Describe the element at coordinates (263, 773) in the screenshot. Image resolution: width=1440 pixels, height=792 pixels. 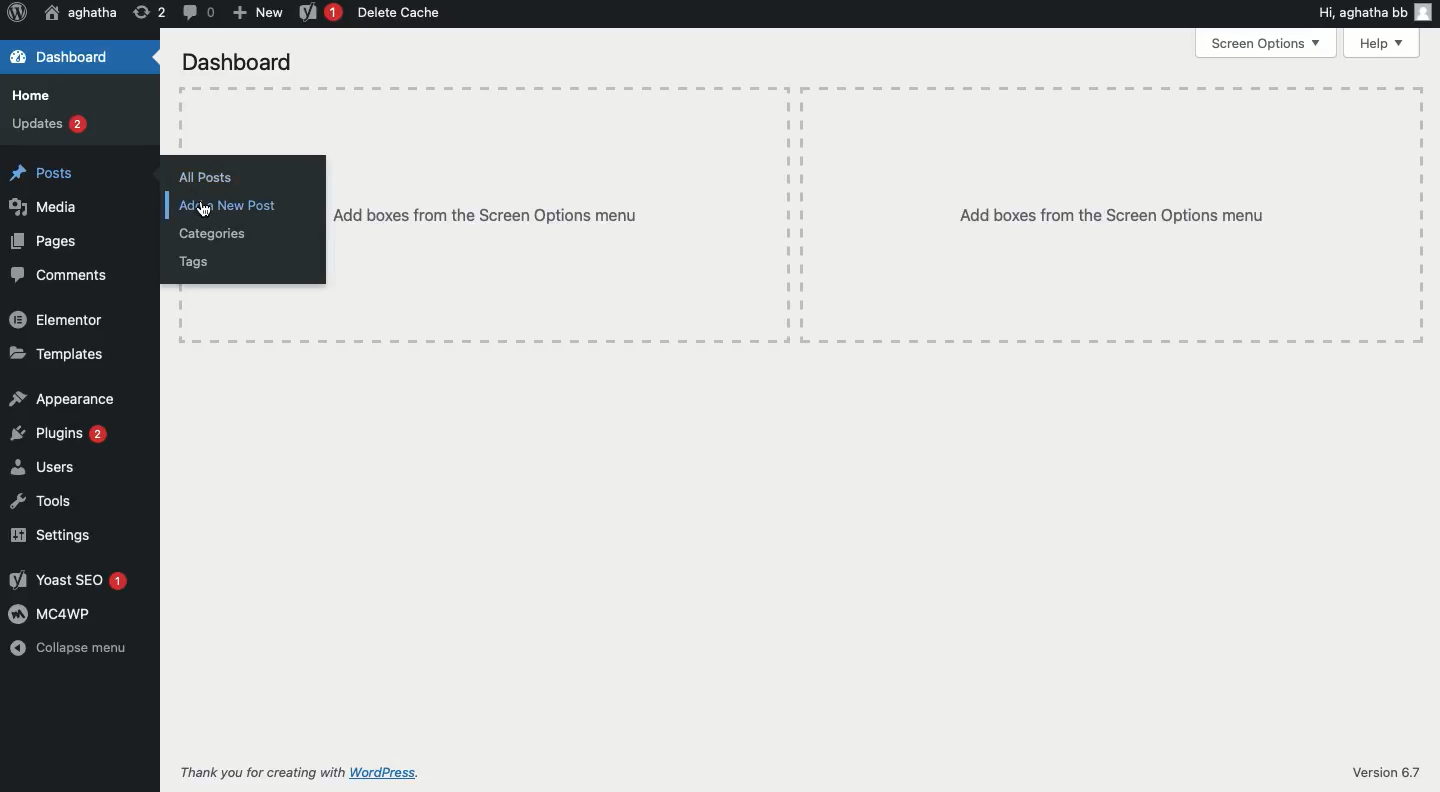
I see `Thank you for creating with` at that location.